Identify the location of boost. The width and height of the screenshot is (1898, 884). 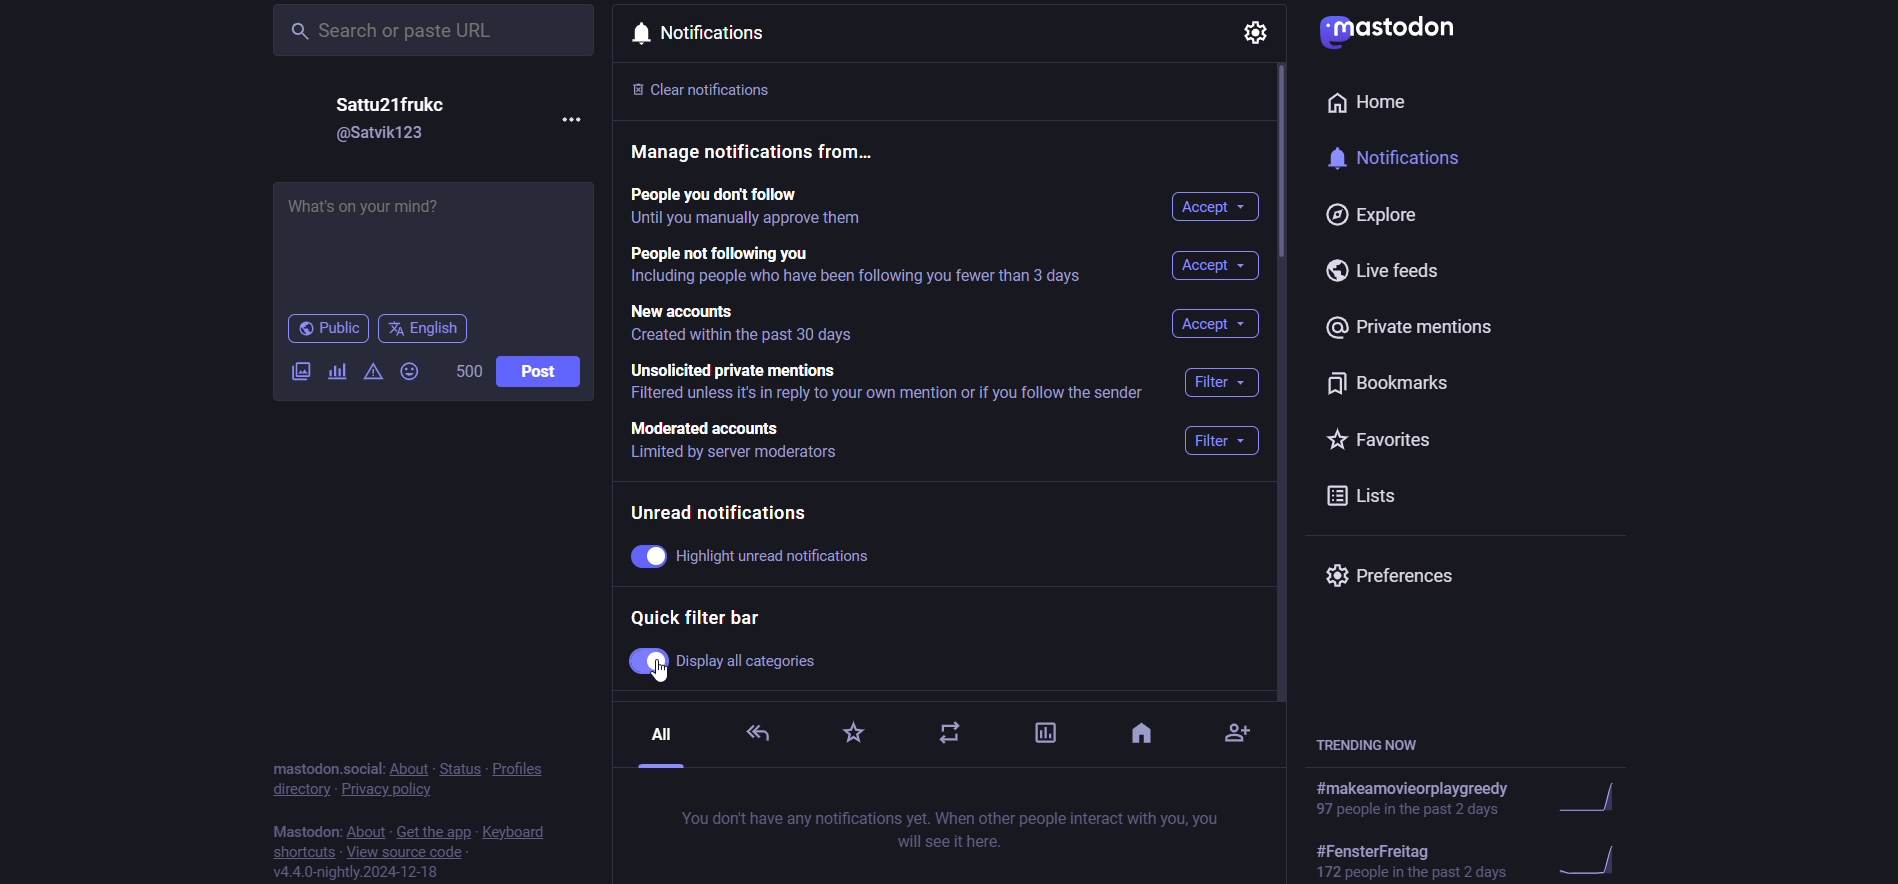
(947, 736).